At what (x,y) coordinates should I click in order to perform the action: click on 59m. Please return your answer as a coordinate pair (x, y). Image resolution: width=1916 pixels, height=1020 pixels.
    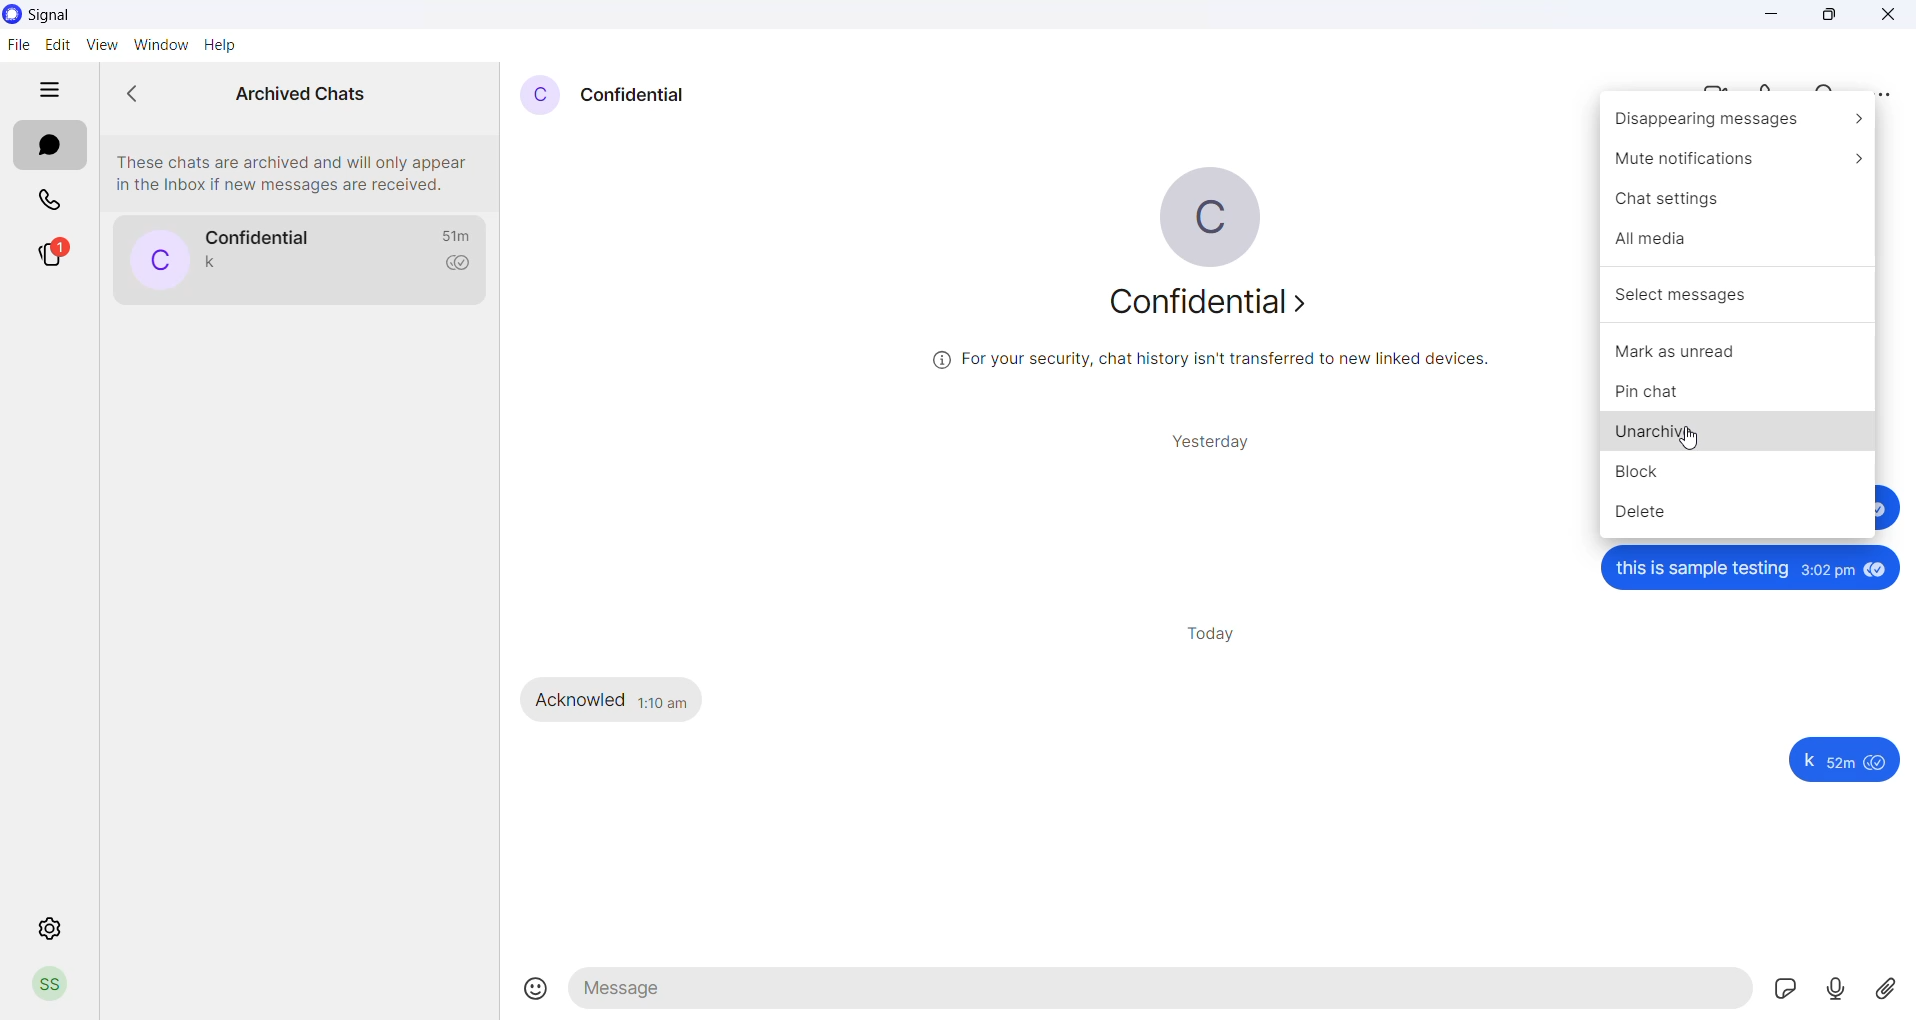
    Looking at the image, I should click on (1844, 766).